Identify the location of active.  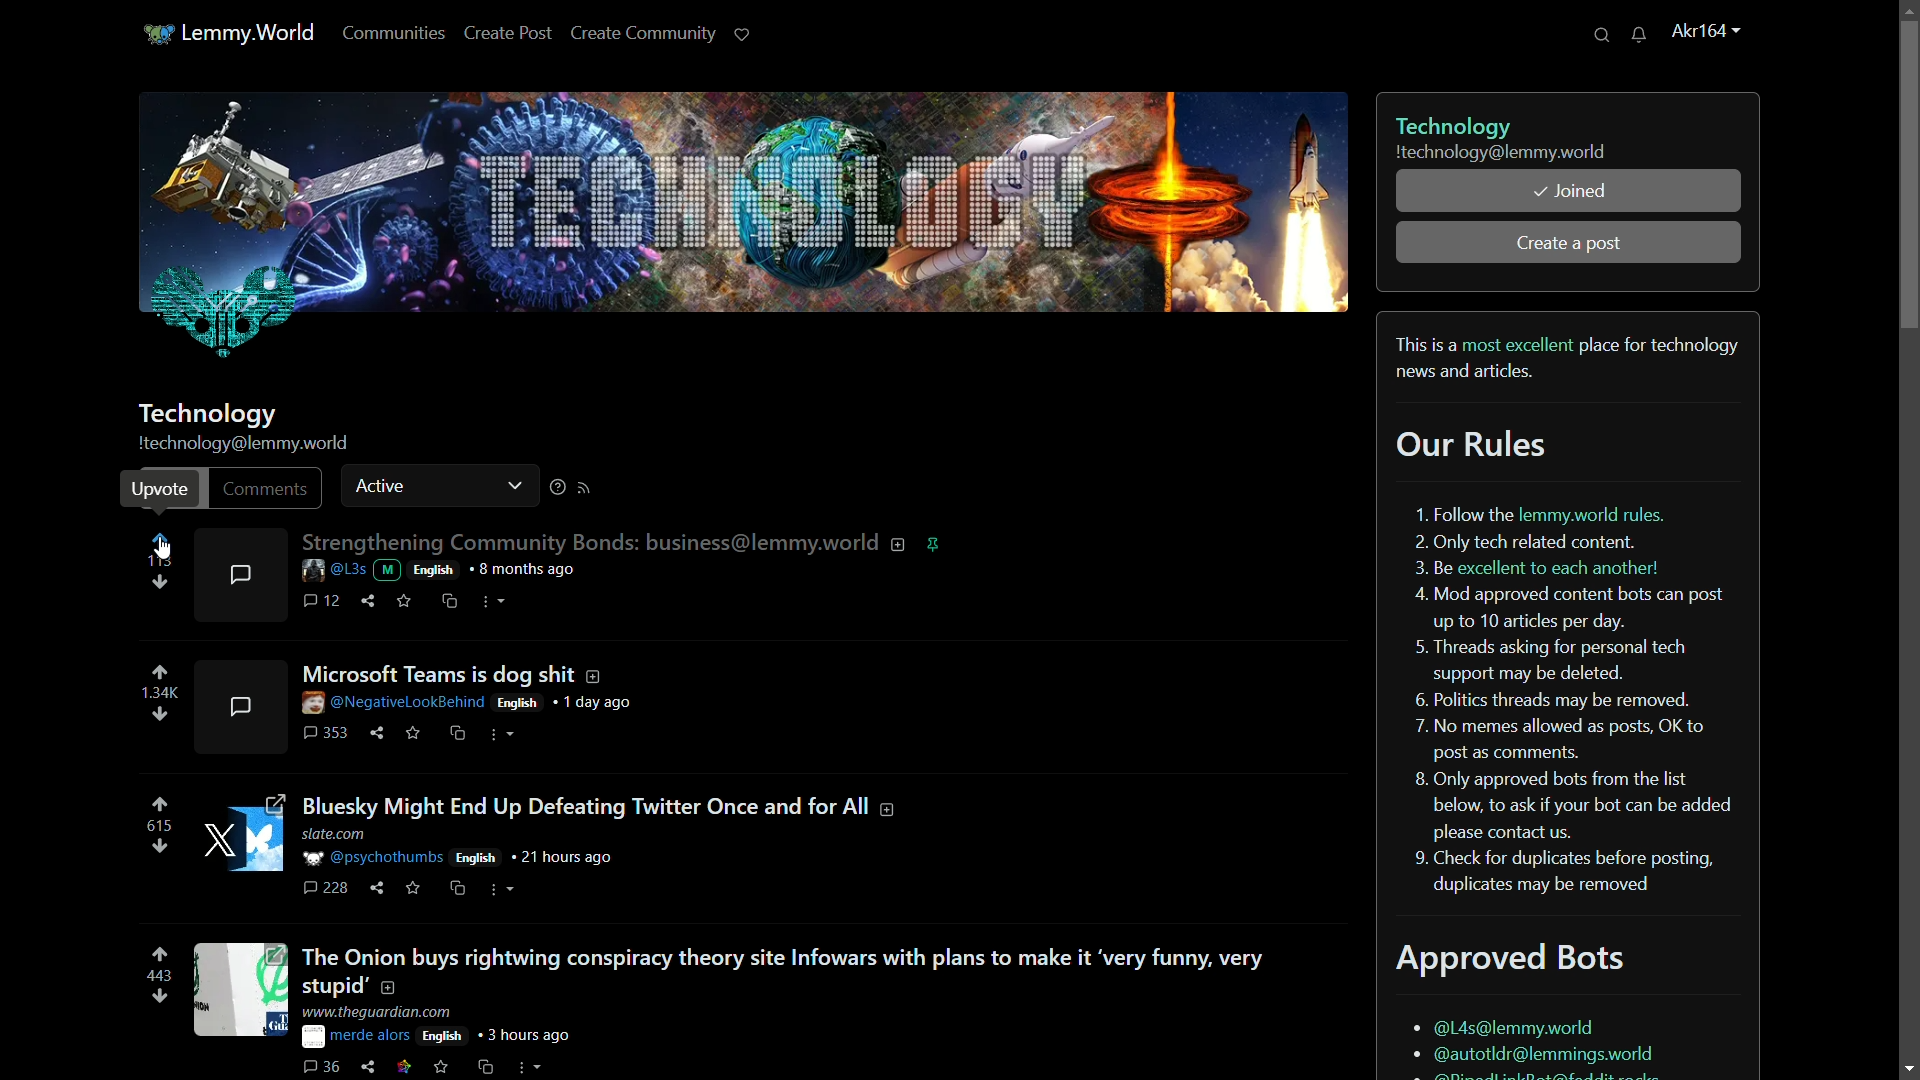
(436, 484).